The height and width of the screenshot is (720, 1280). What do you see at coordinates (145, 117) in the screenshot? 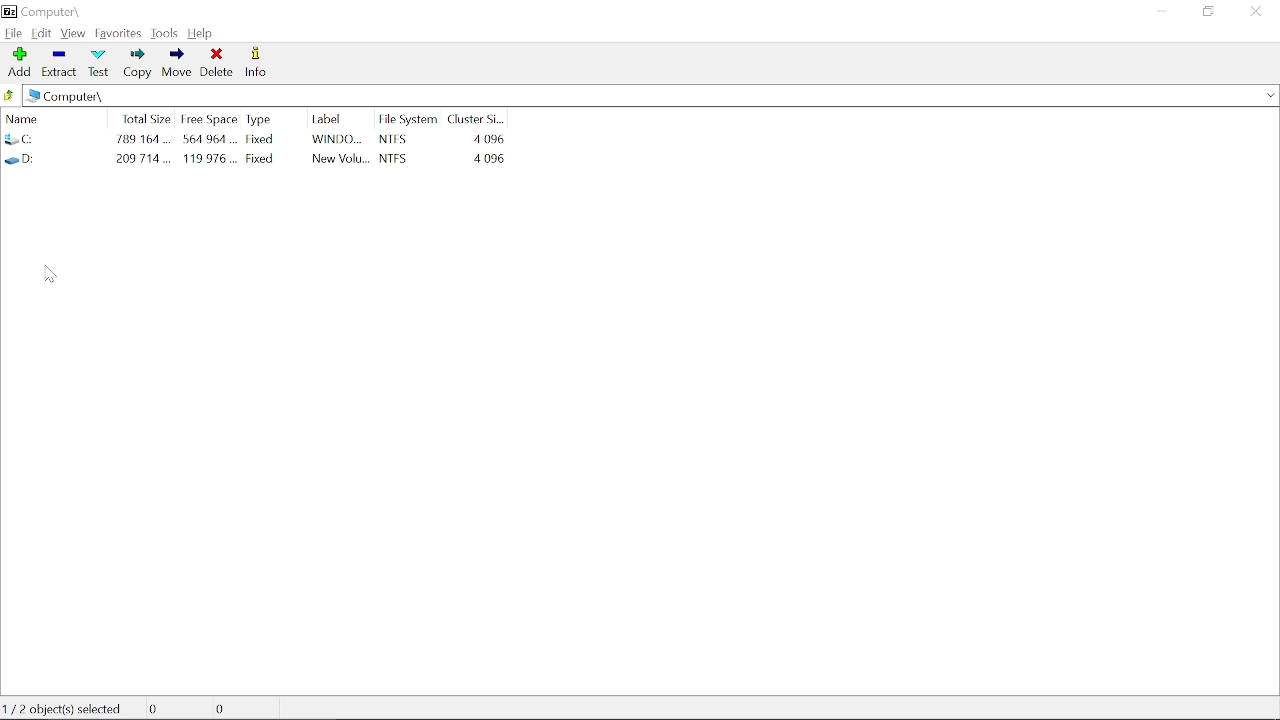
I see `total size` at bounding box center [145, 117].